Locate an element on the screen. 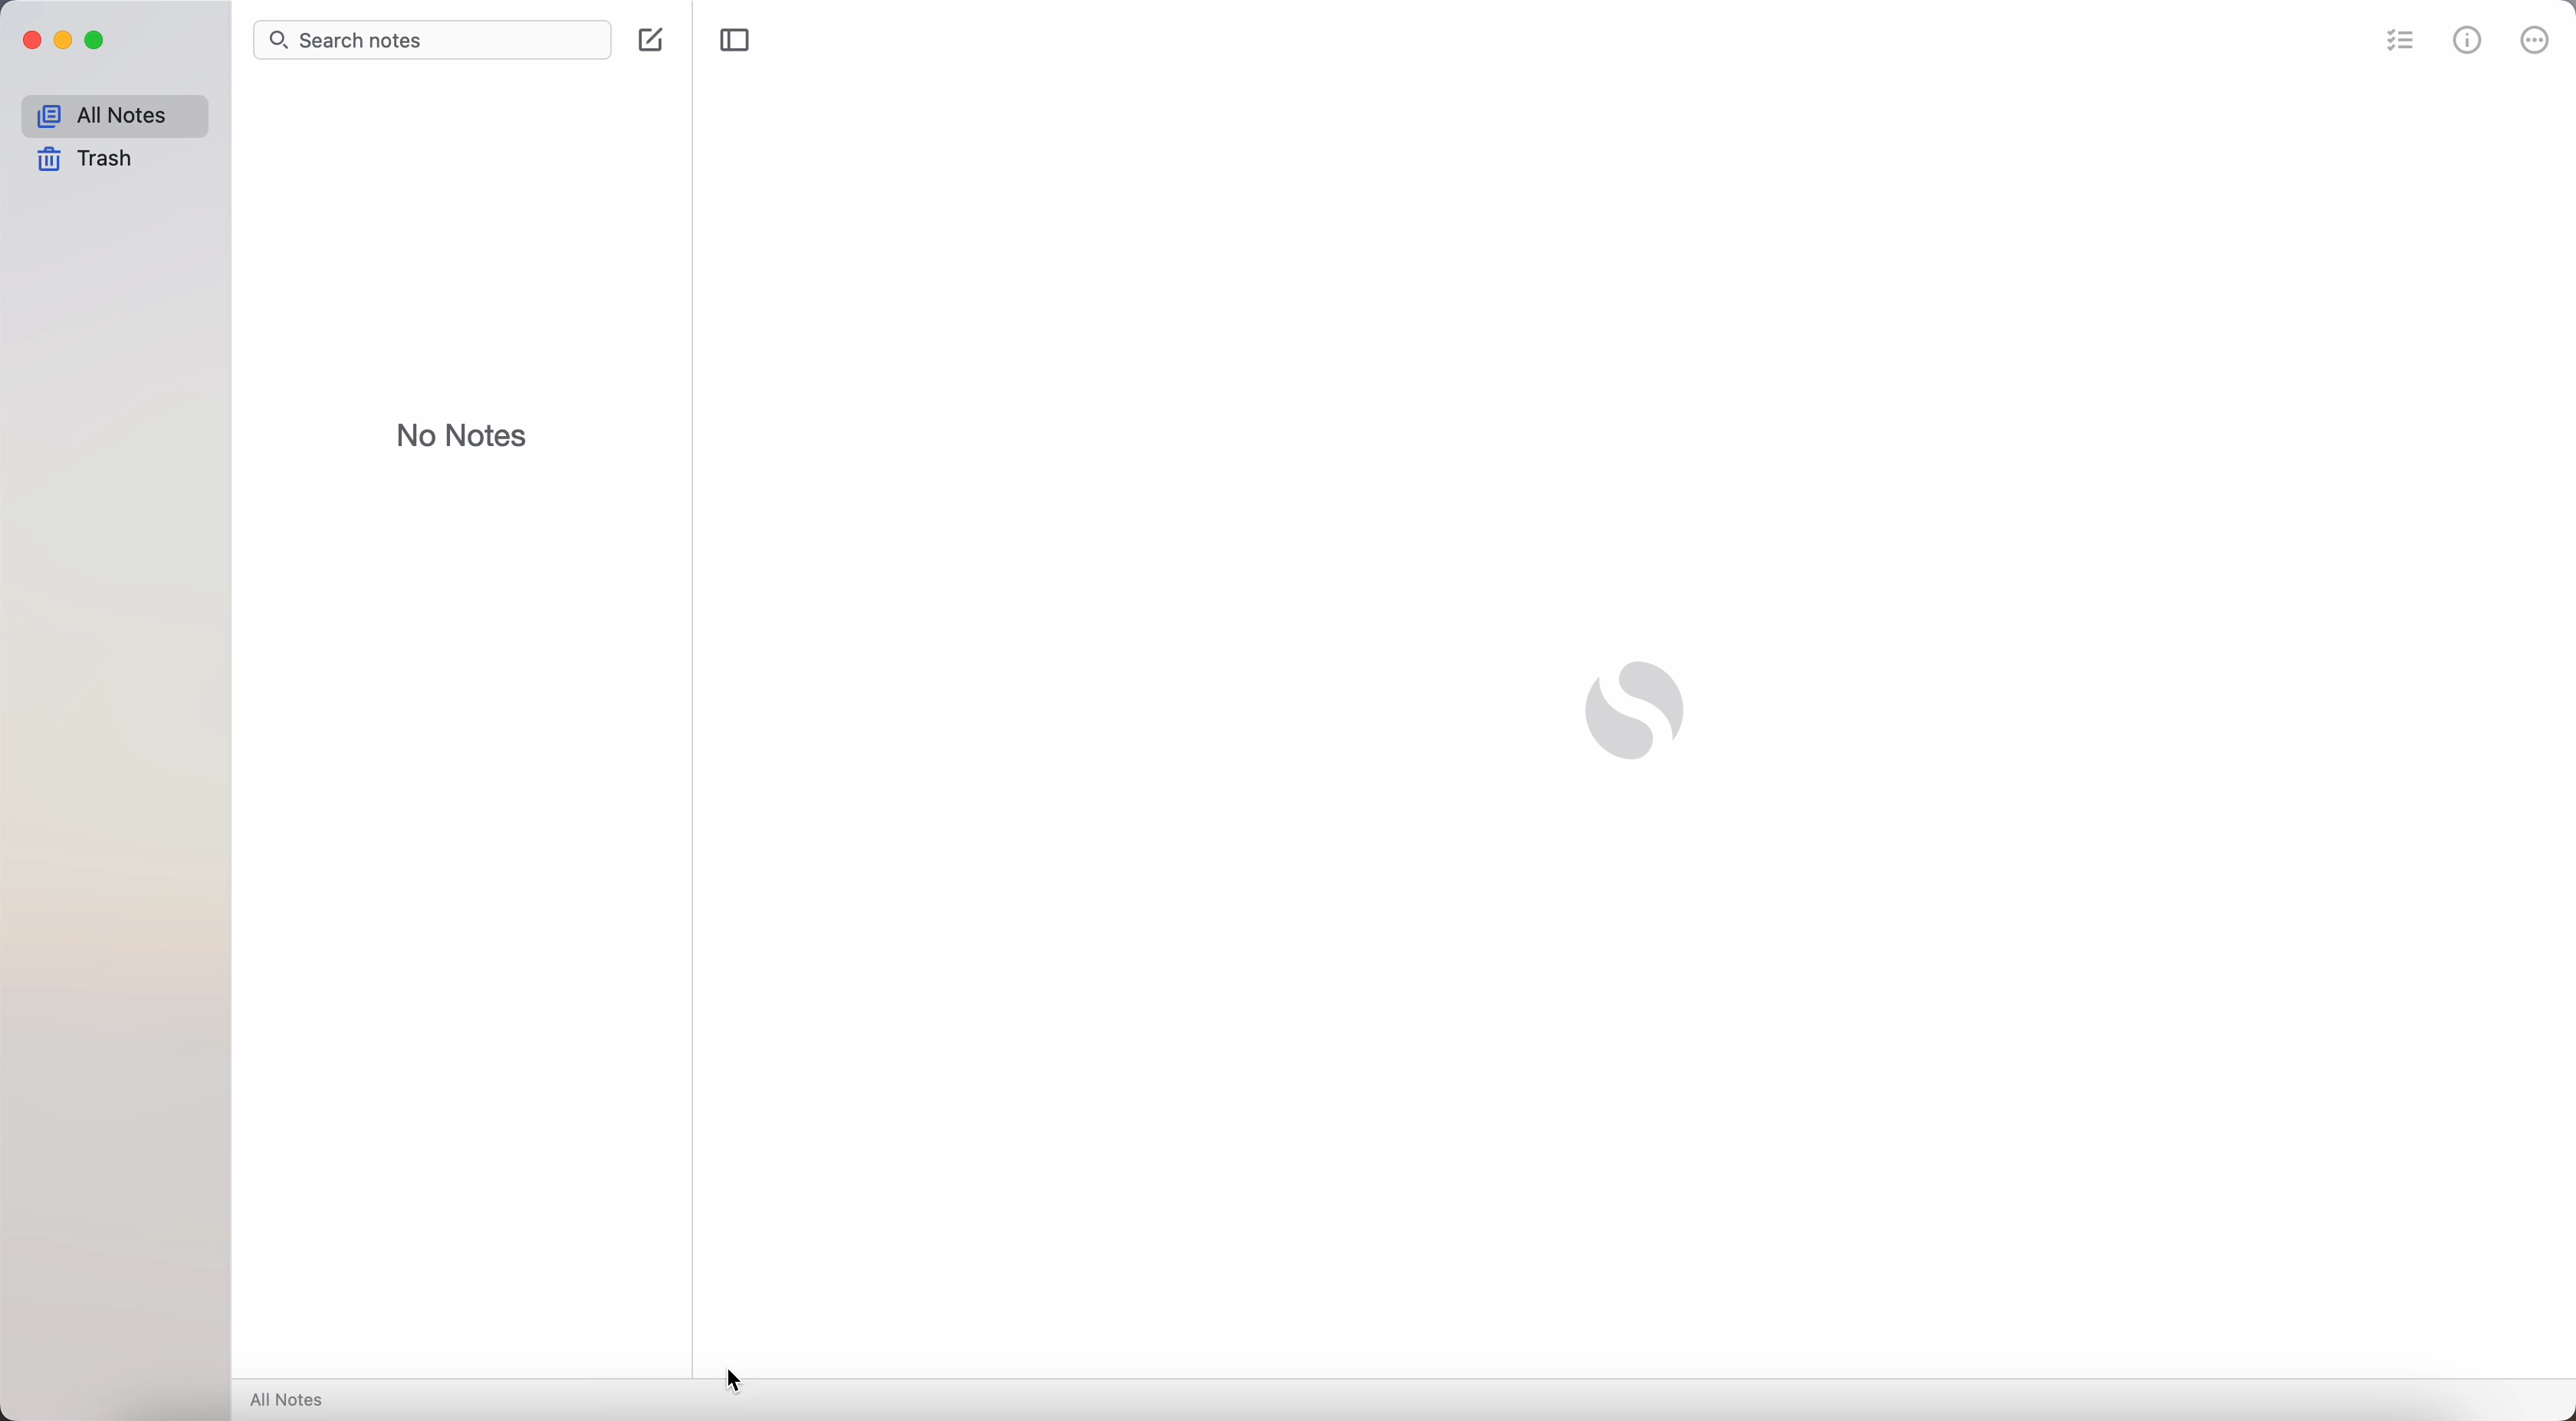 The image size is (2576, 1421). metrics is located at coordinates (2470, 39).